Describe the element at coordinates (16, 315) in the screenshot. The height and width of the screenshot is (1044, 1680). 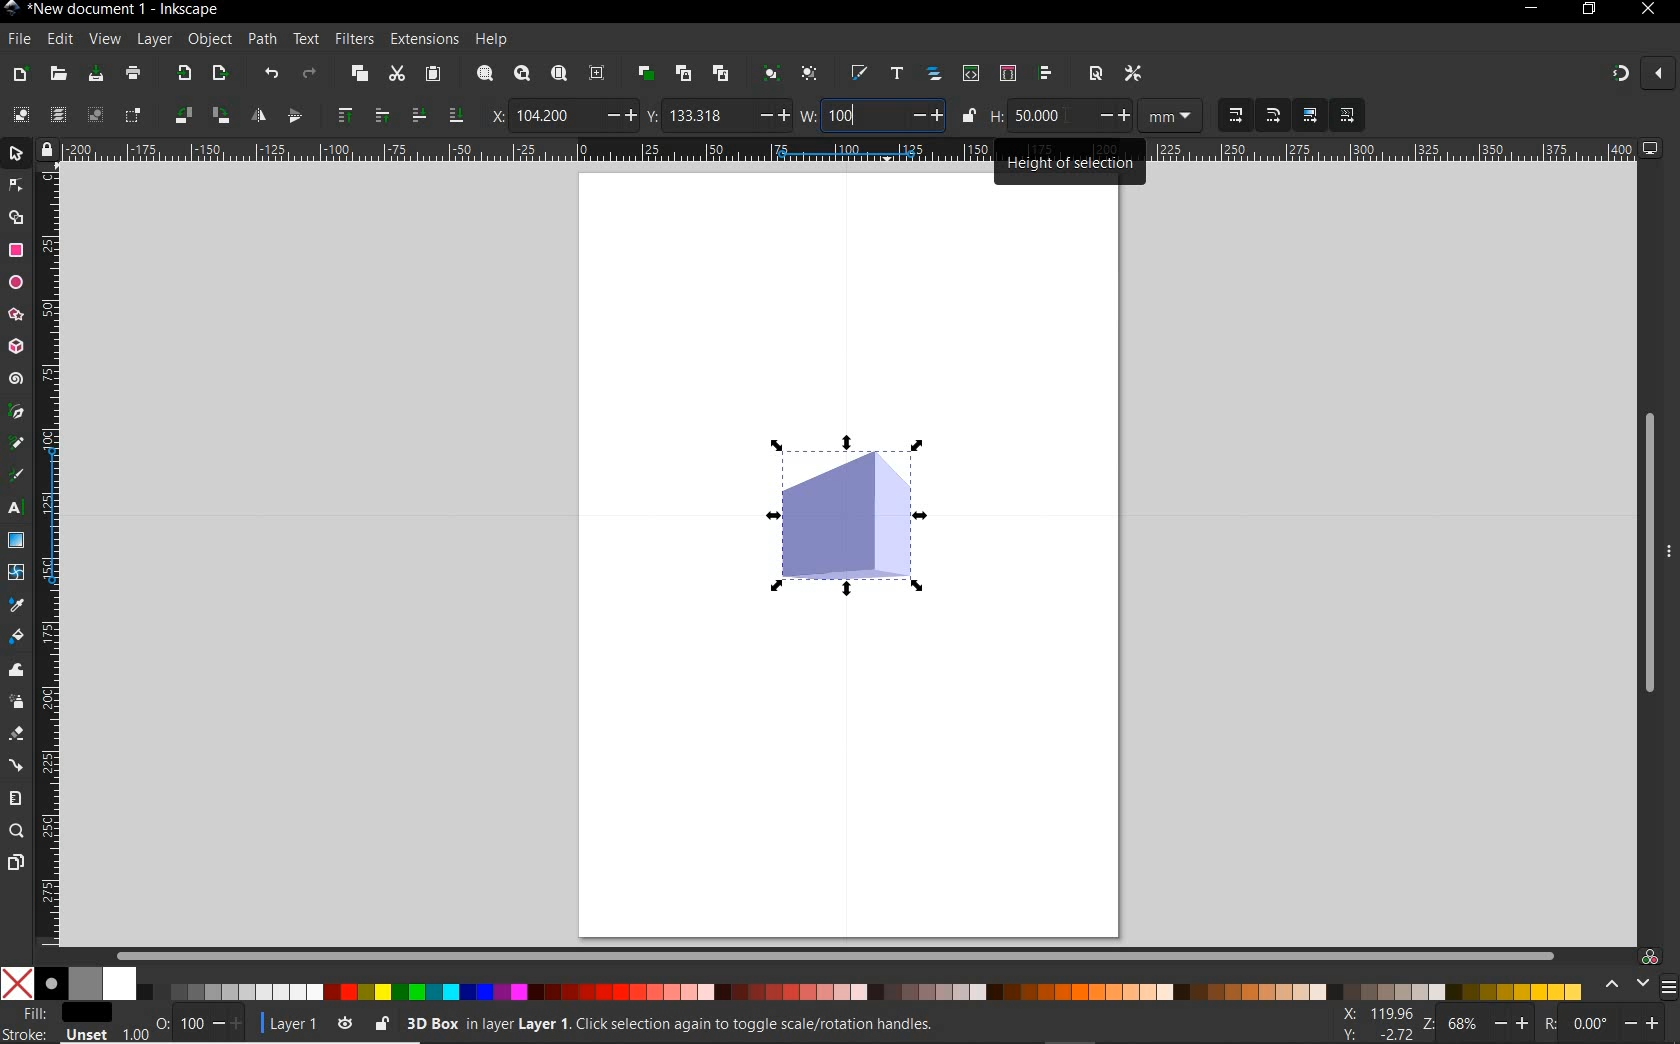
I see `star tool` at that location.